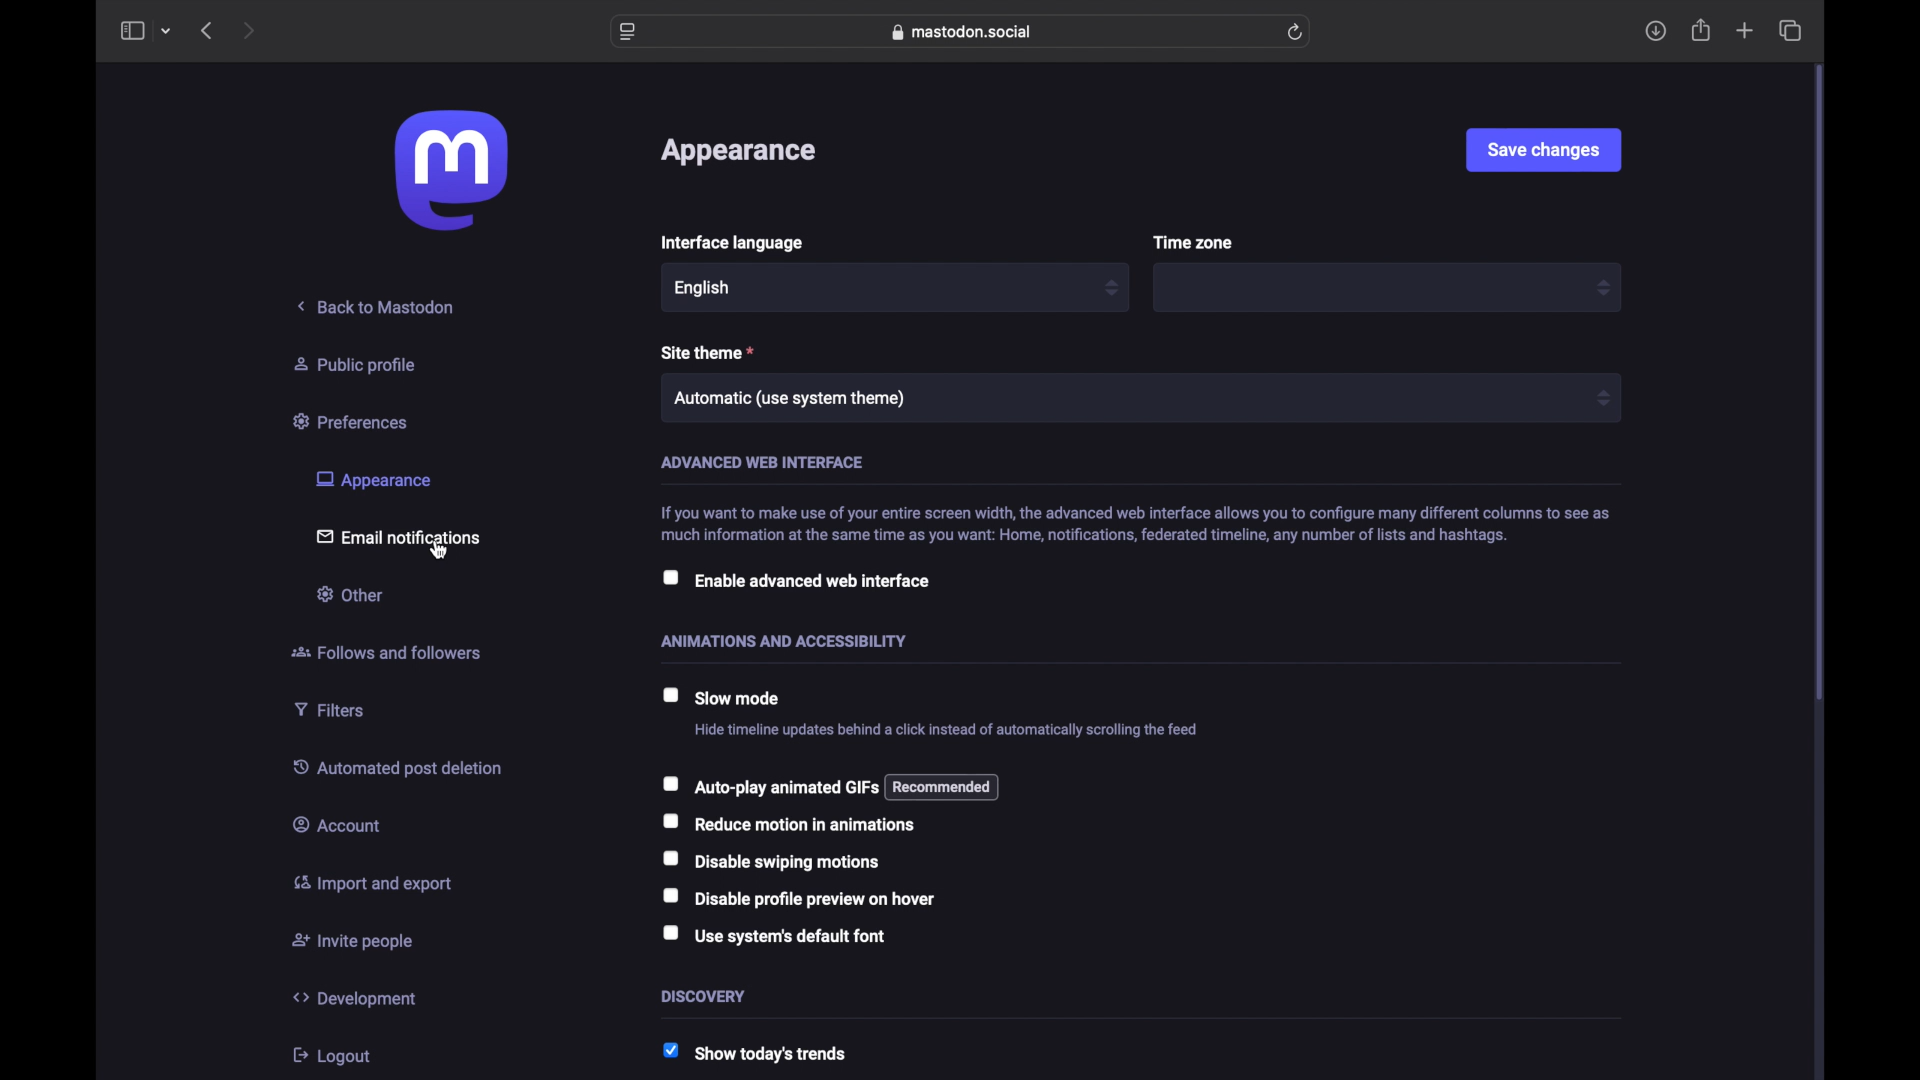  I want to click on checkbox, so click(721, 697).